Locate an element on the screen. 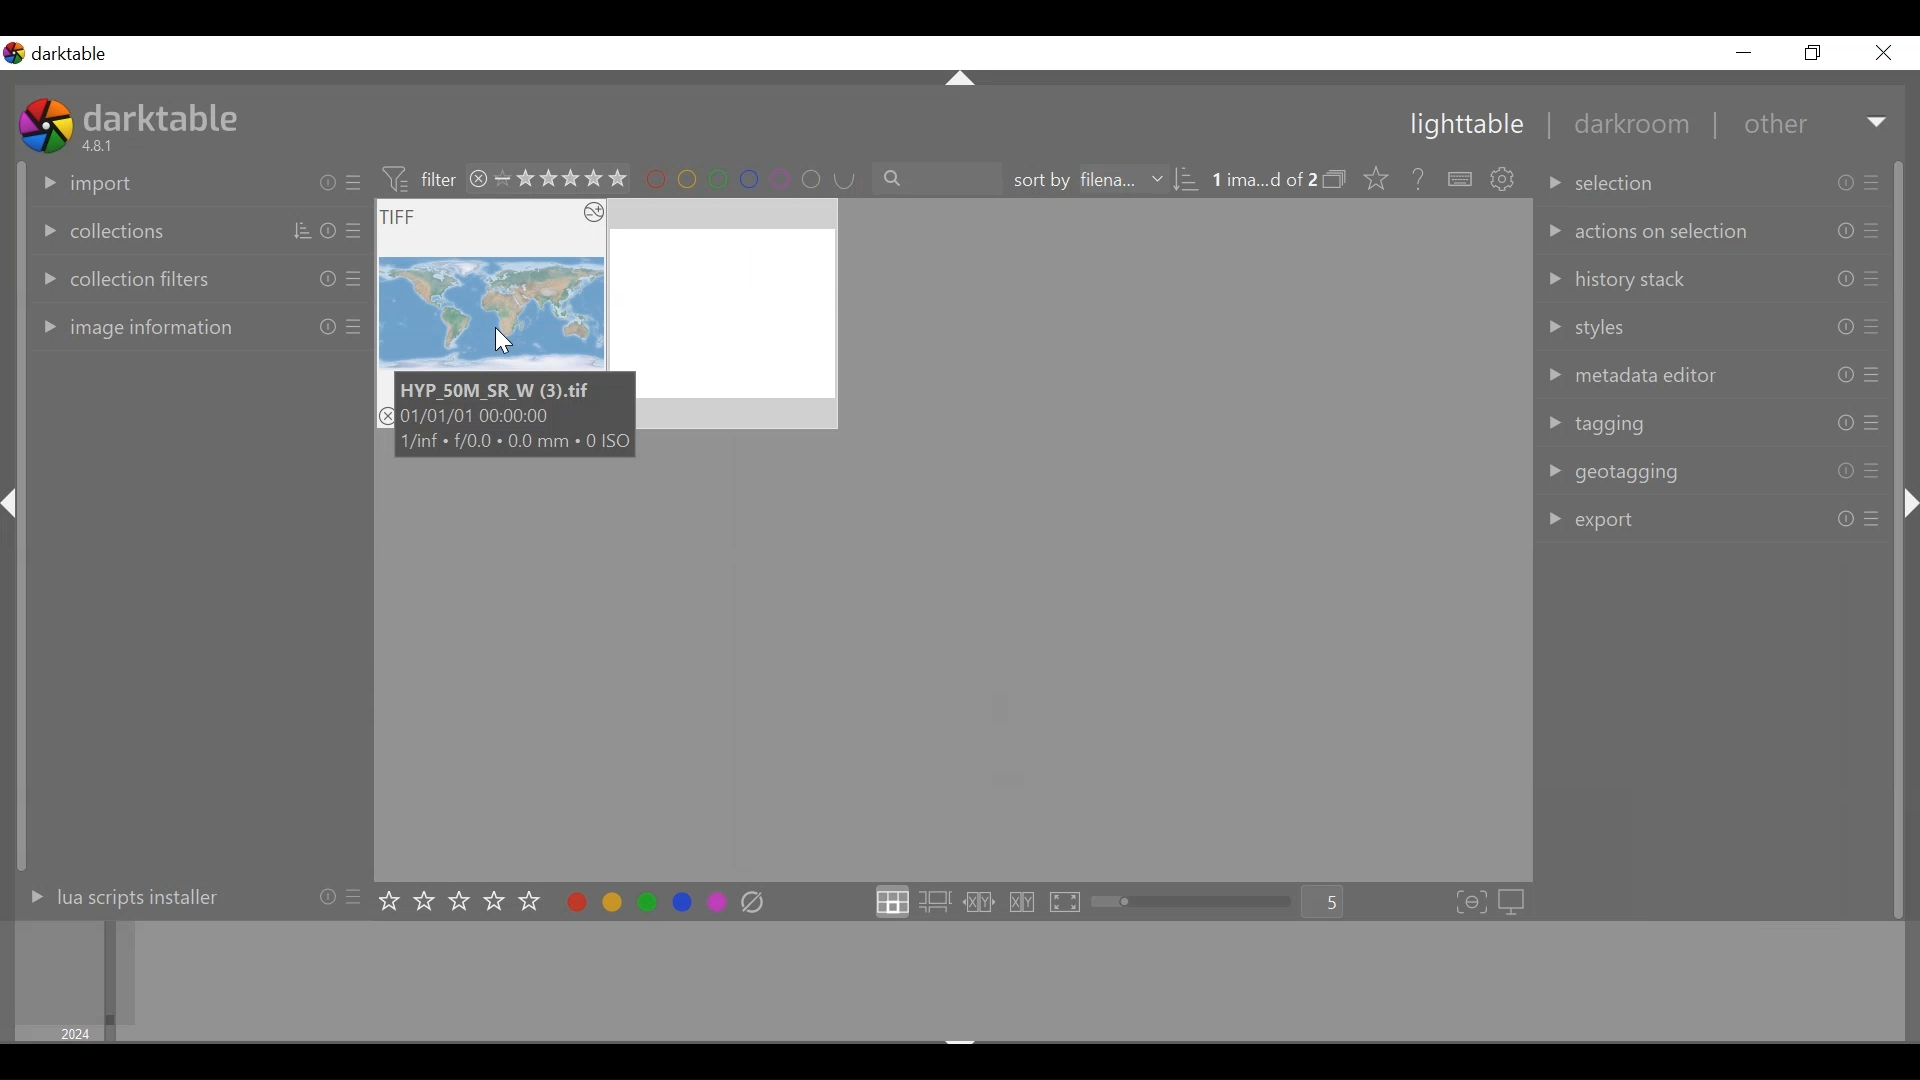  click to change the type of overlays is located at coordinates (1379, 177).